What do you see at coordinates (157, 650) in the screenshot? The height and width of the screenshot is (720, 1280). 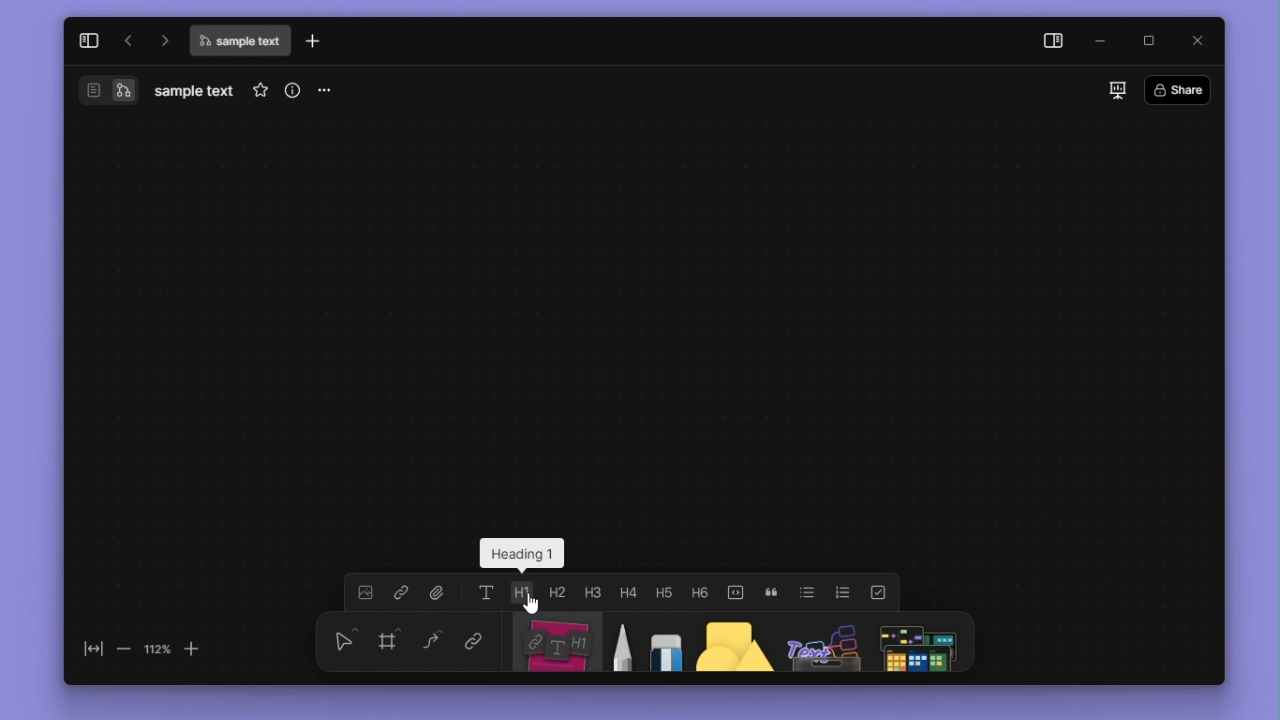 I see `112%` at bounding box center [157, 650].